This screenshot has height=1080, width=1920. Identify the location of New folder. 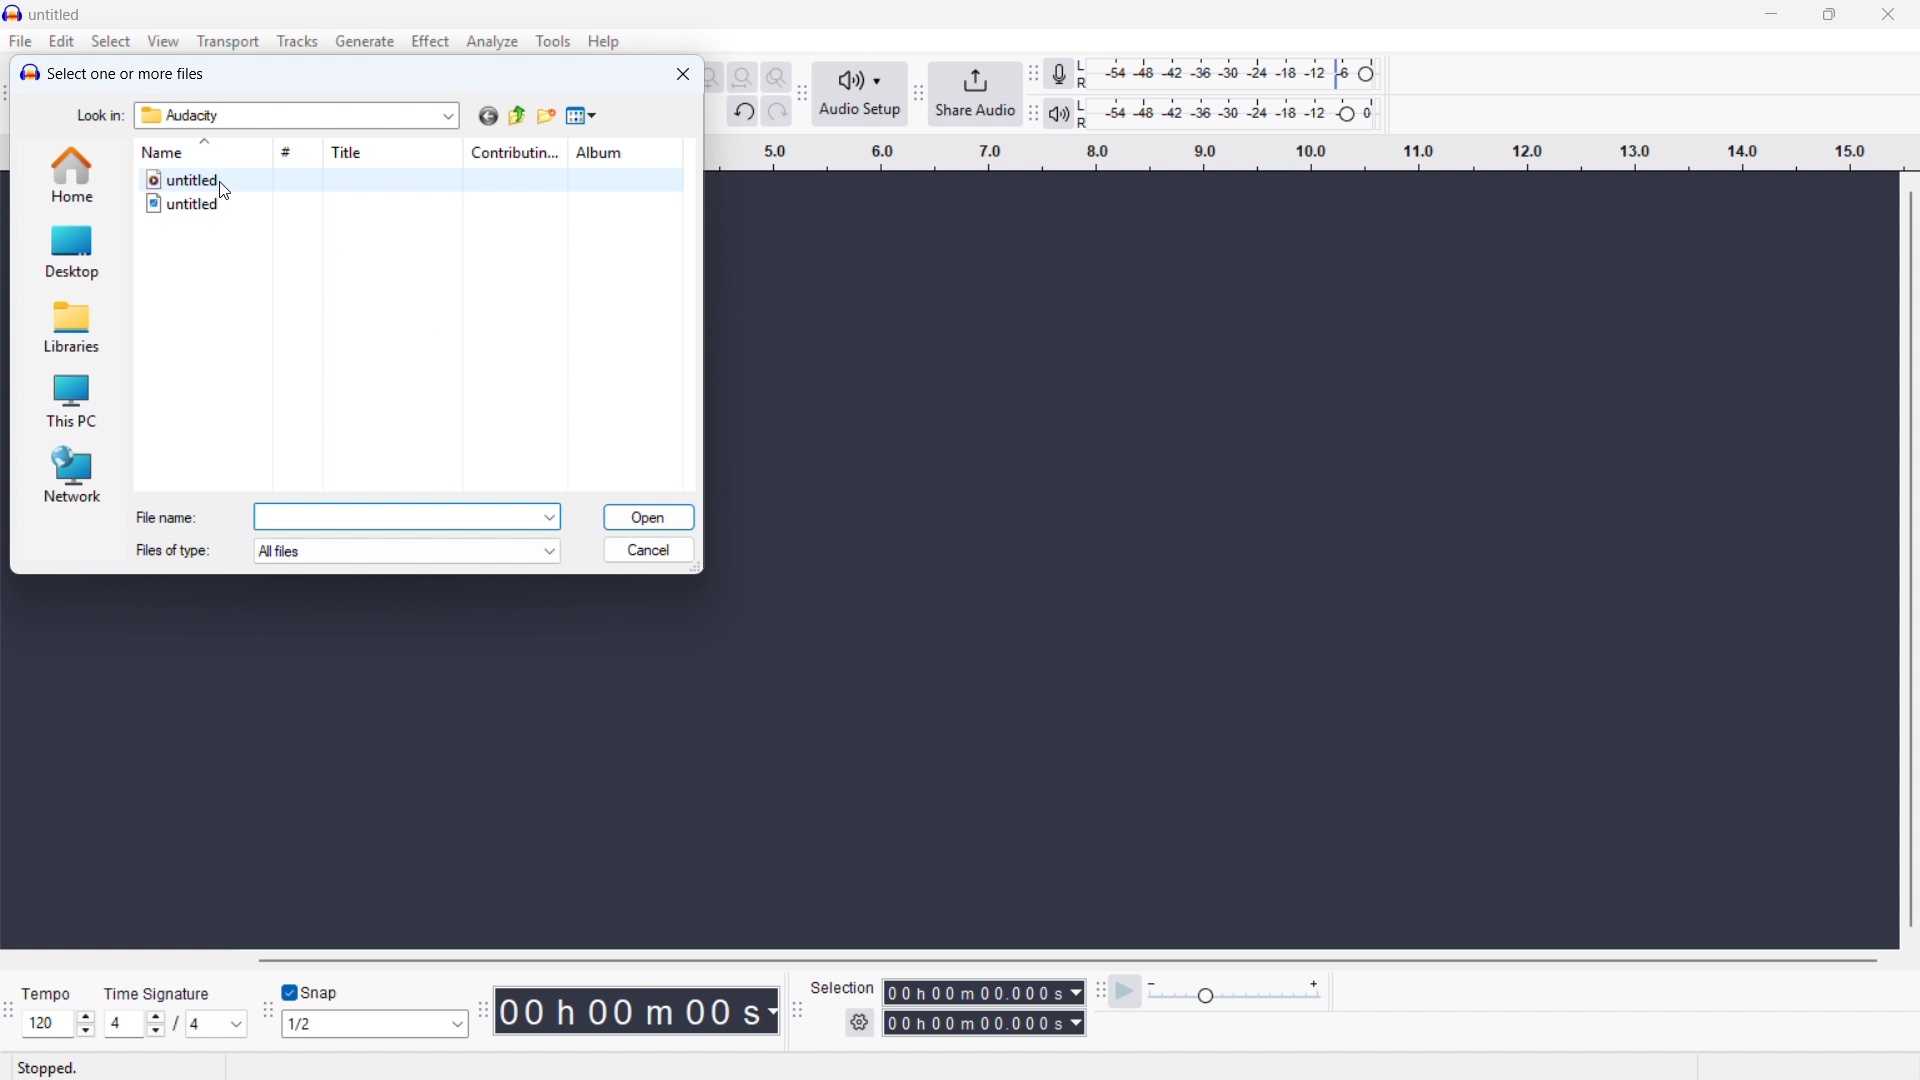
(545, 116).